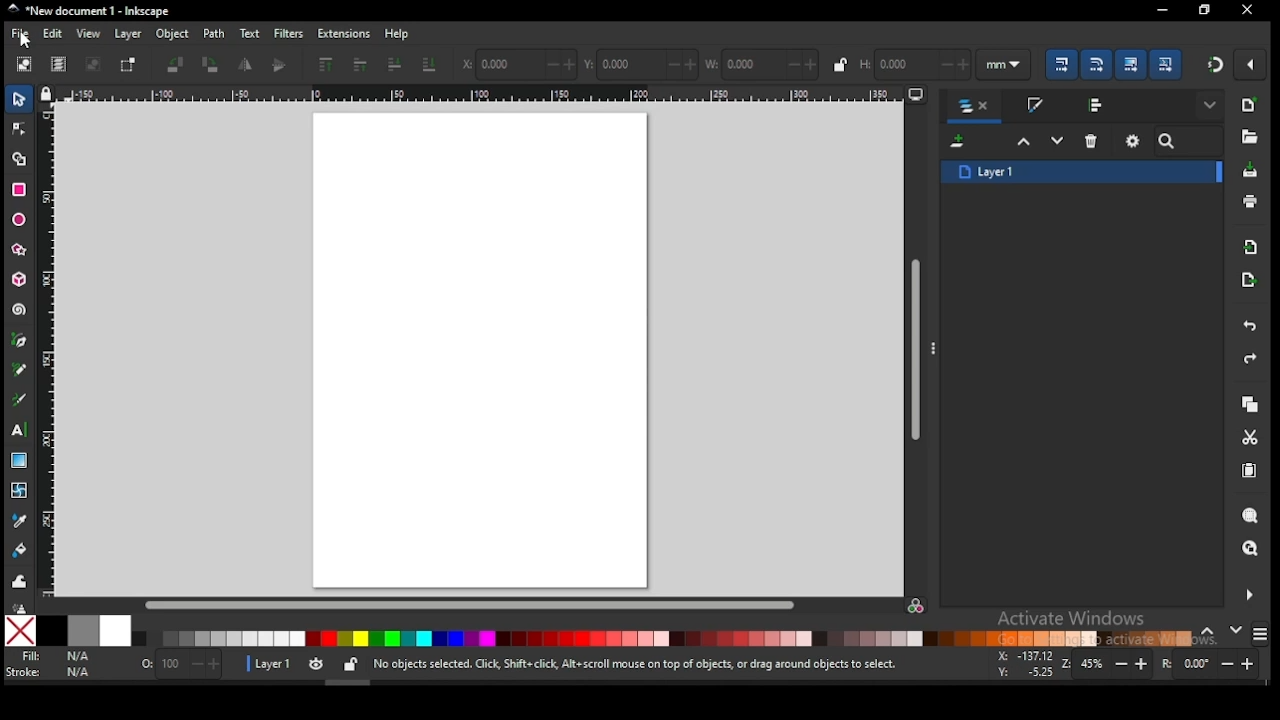  I want to click on save, so click(1250, 169).